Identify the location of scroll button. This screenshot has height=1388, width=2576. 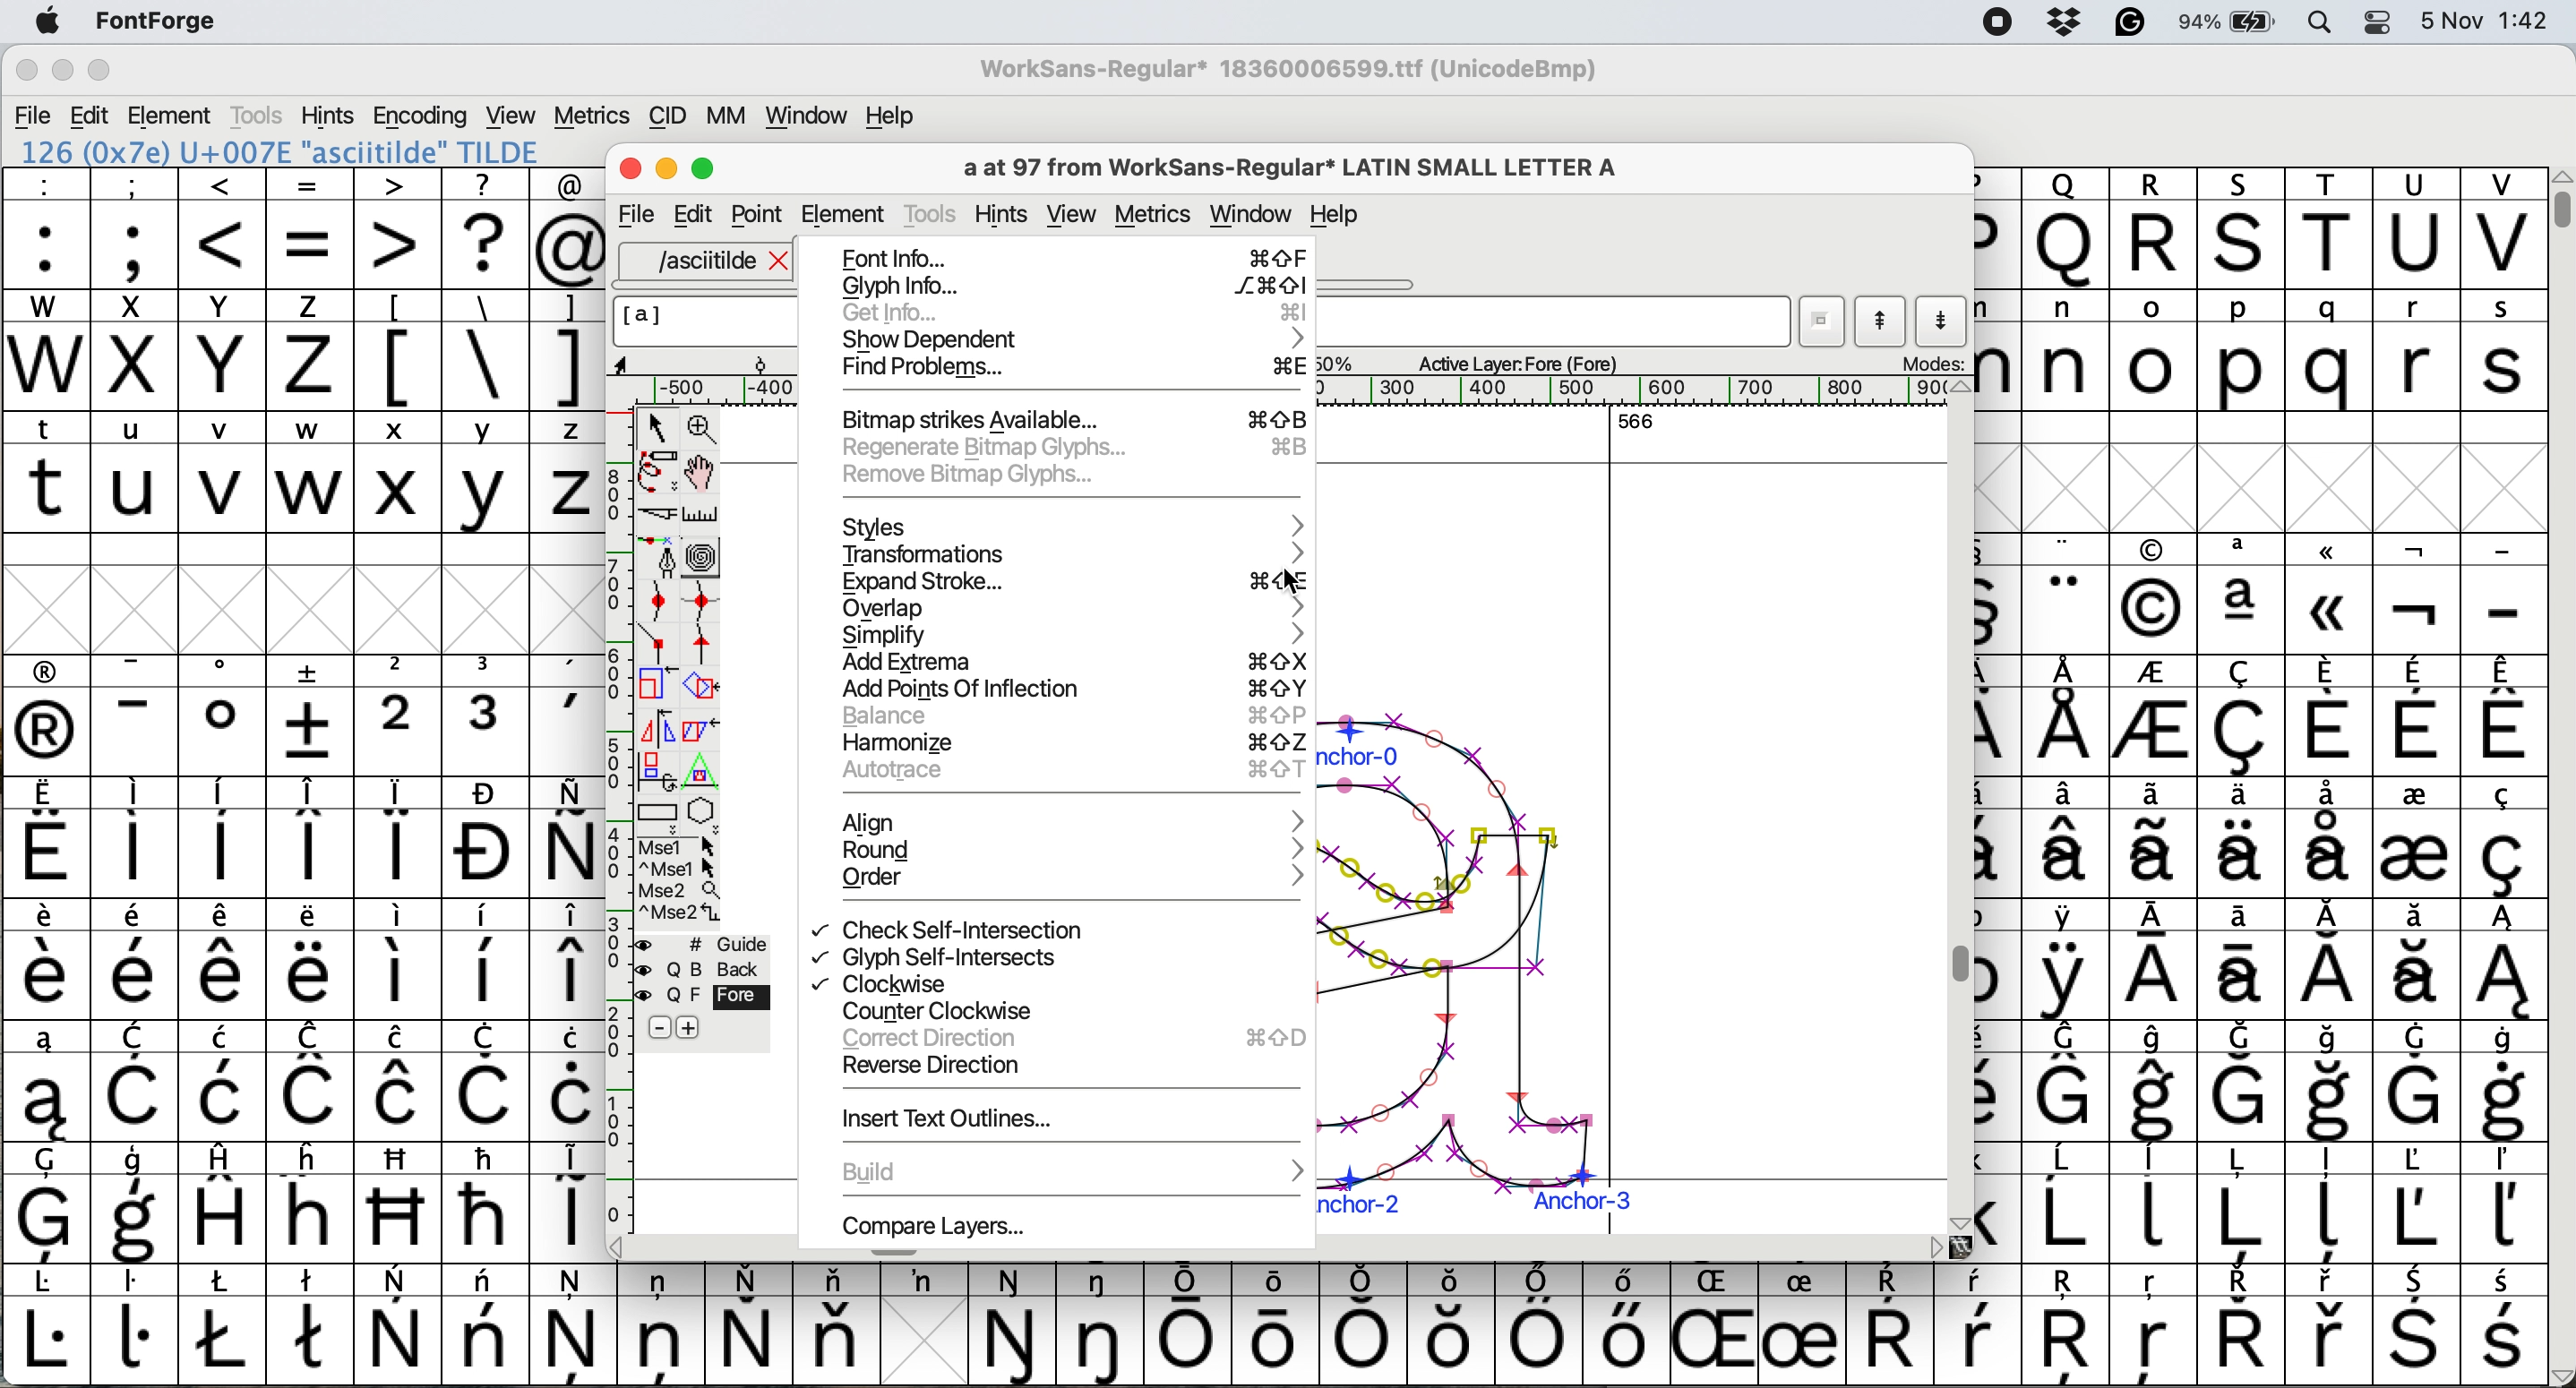
(1960, 388).